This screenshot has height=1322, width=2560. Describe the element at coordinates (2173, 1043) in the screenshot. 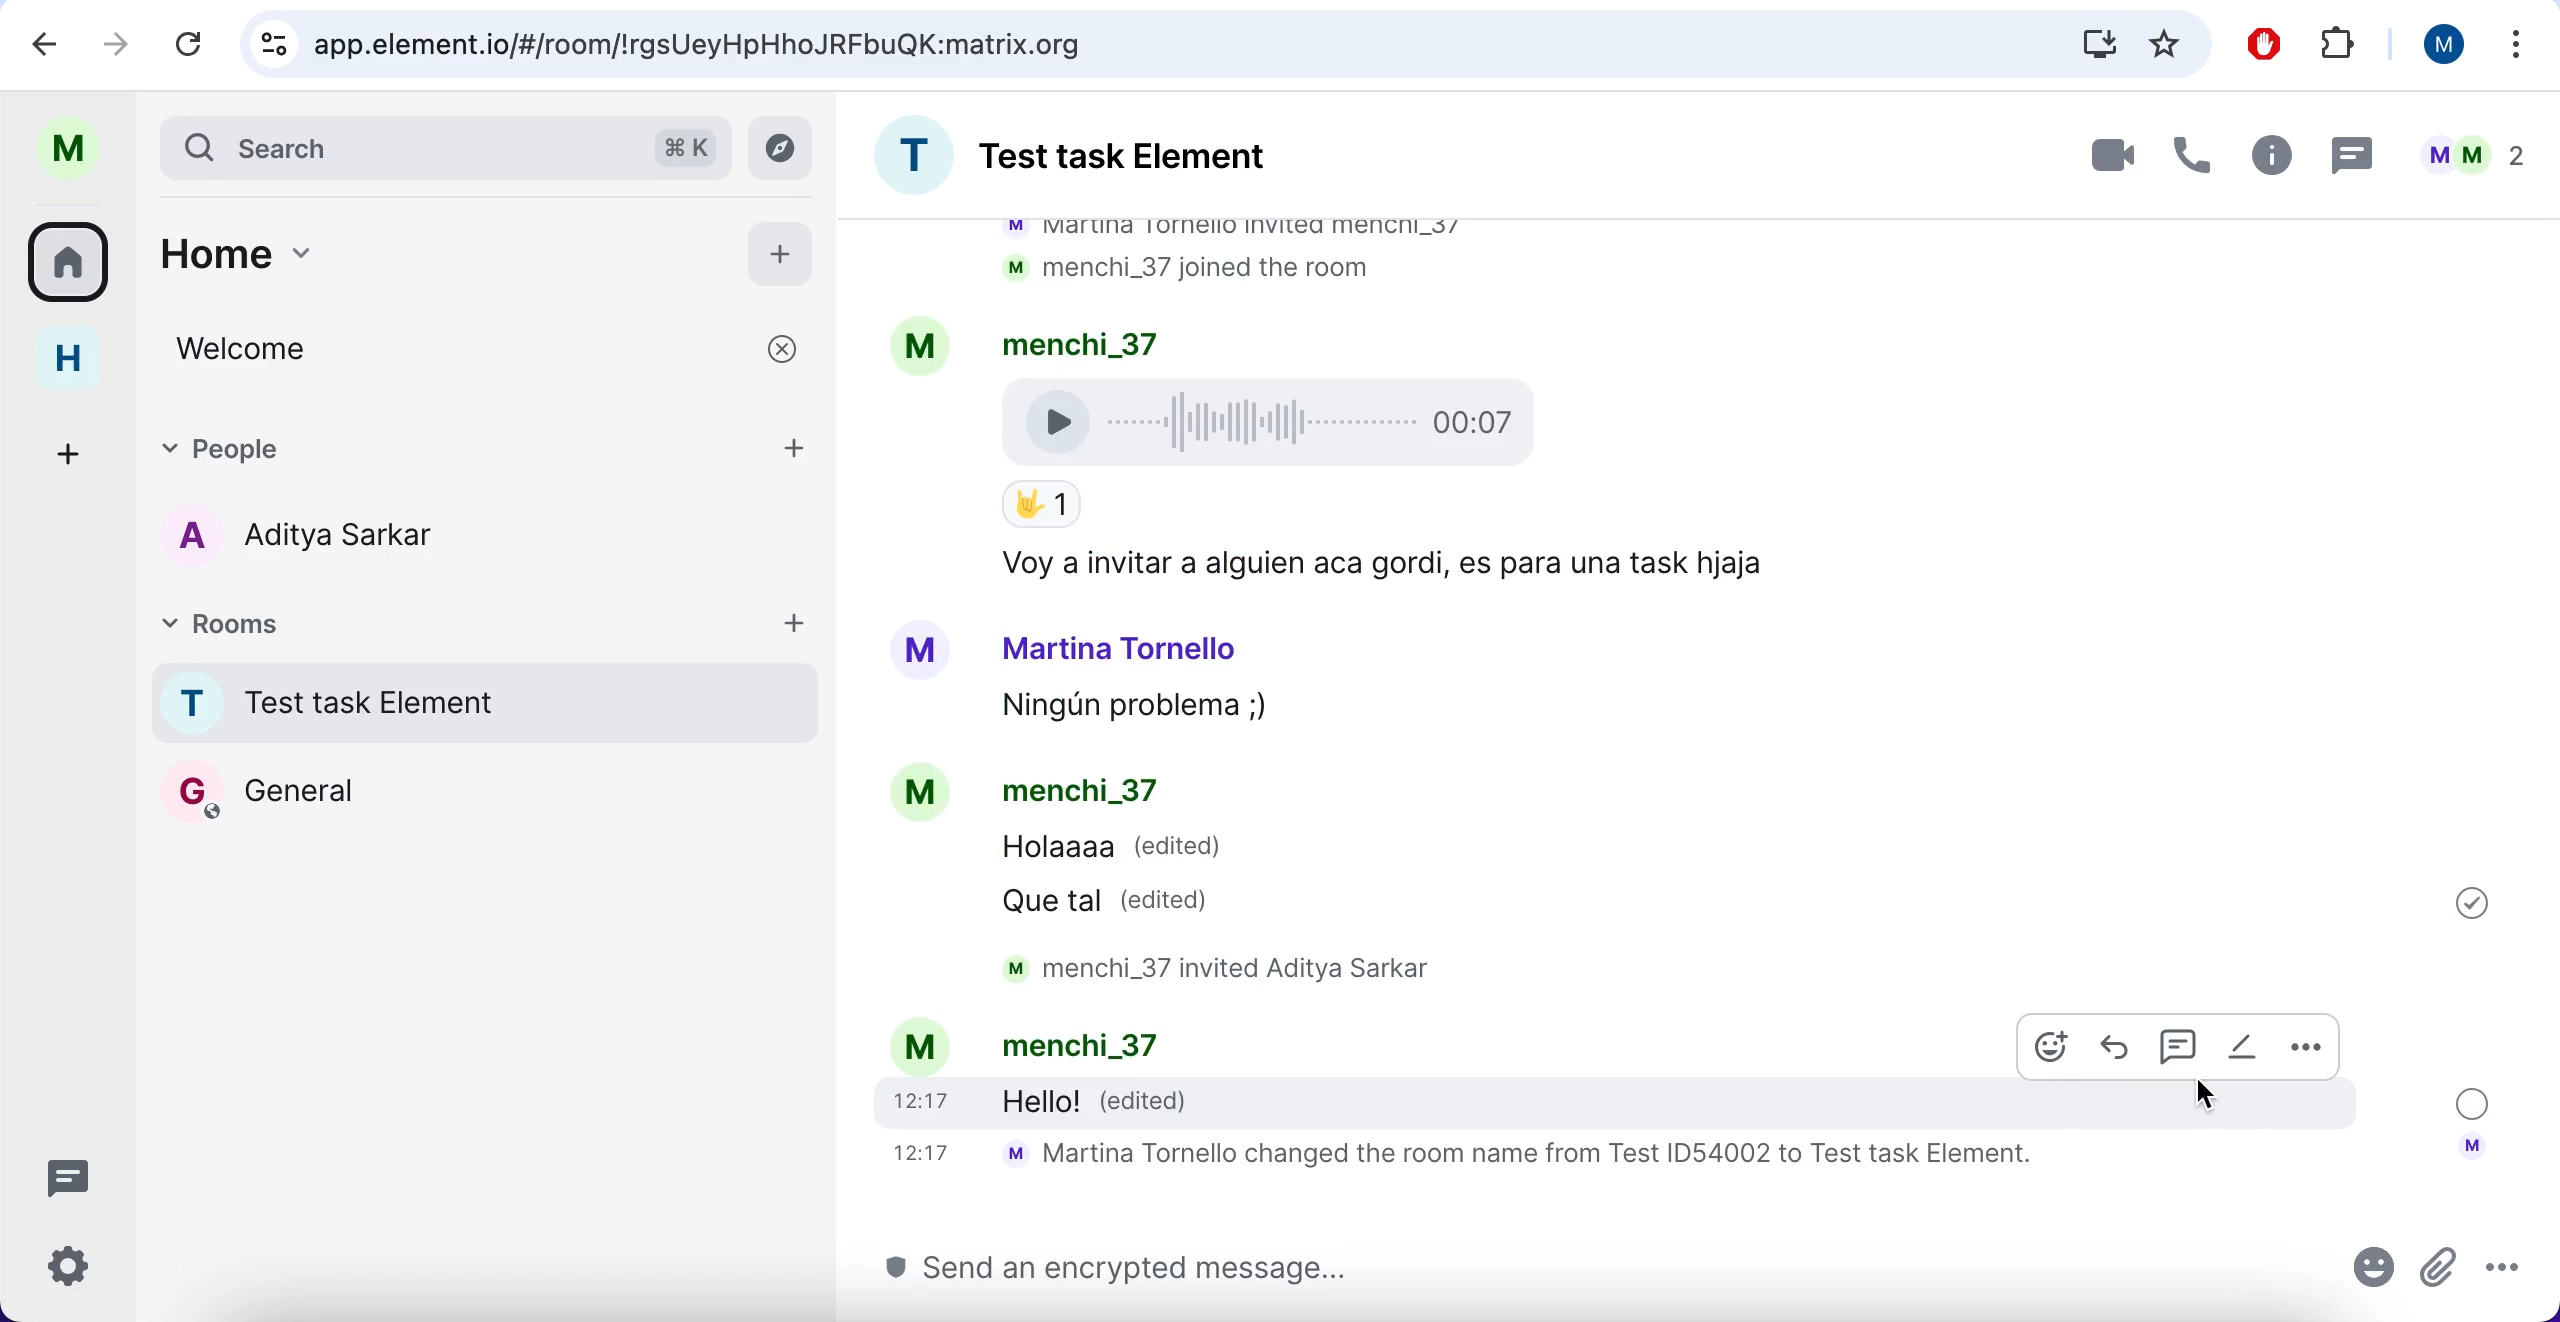

I see `chat` at that location.